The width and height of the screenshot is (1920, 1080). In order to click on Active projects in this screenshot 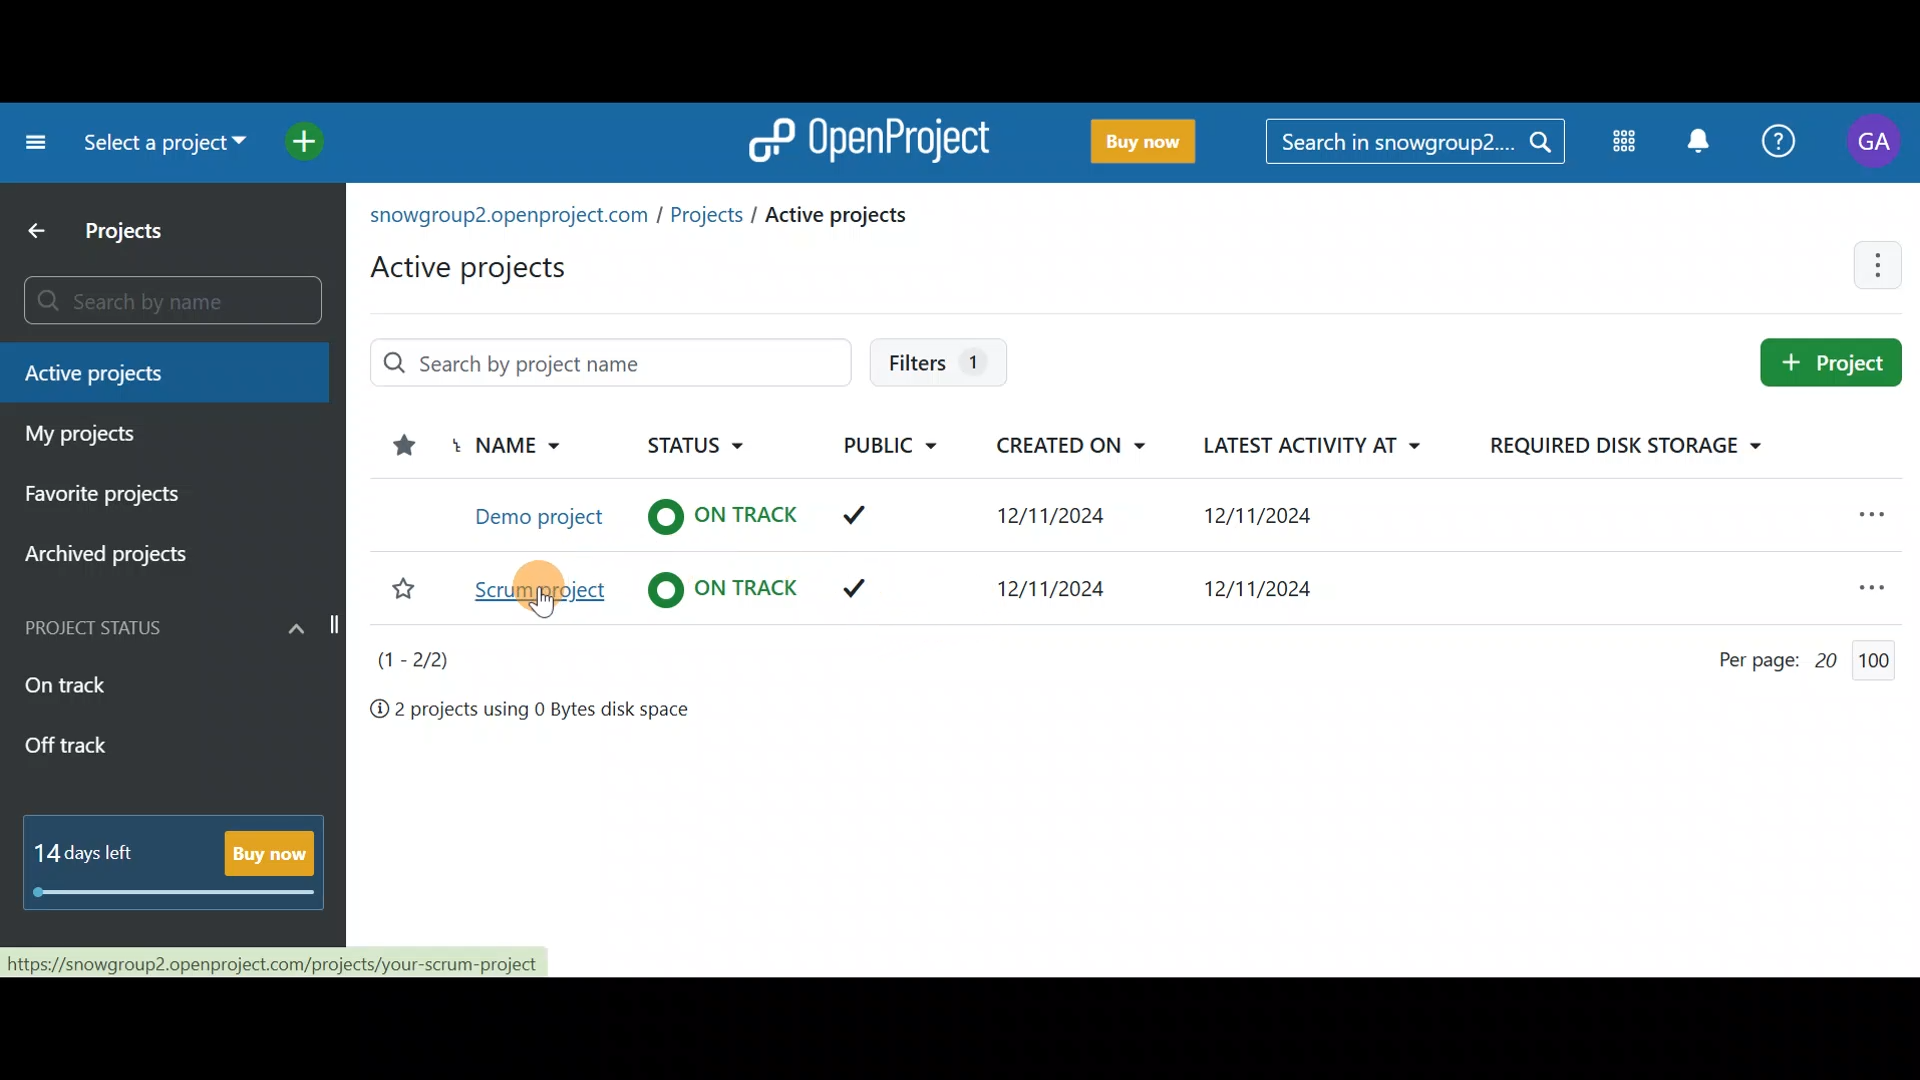, I will do `click(169, 371)`.